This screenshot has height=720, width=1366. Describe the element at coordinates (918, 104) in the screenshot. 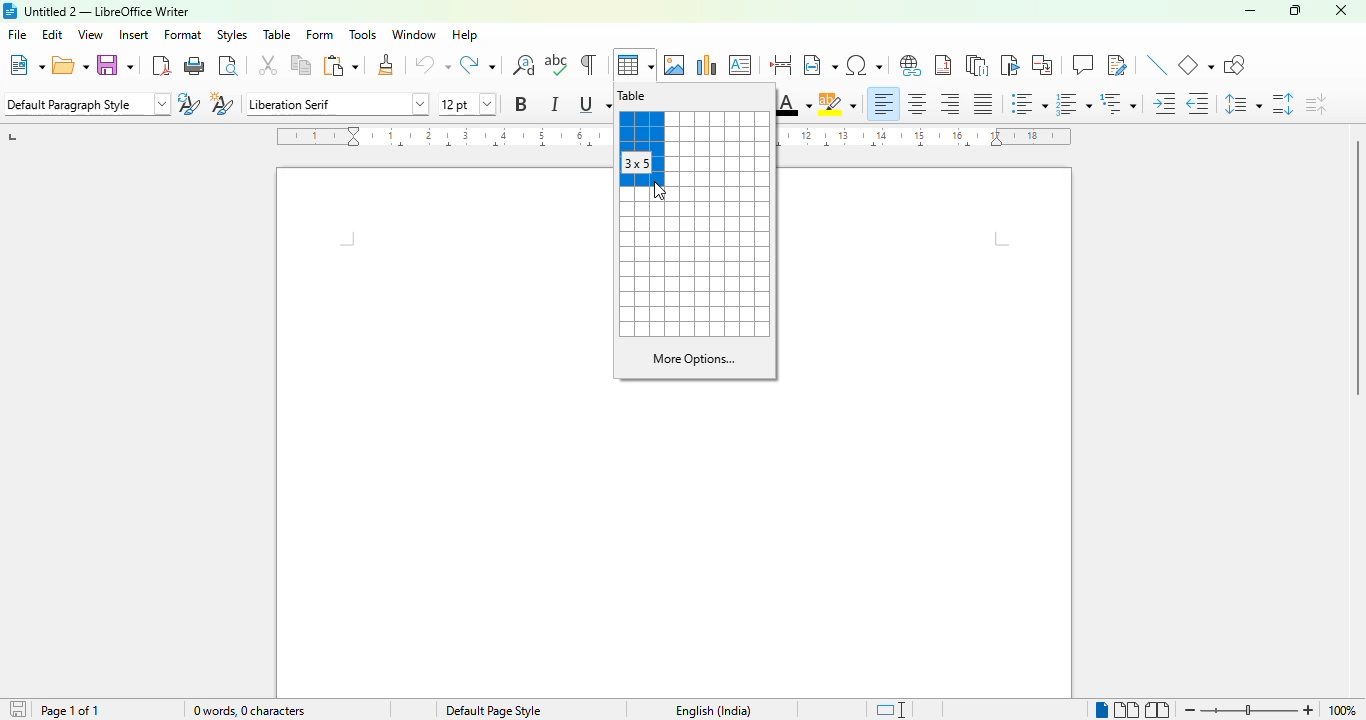

I see `align center` at that location.